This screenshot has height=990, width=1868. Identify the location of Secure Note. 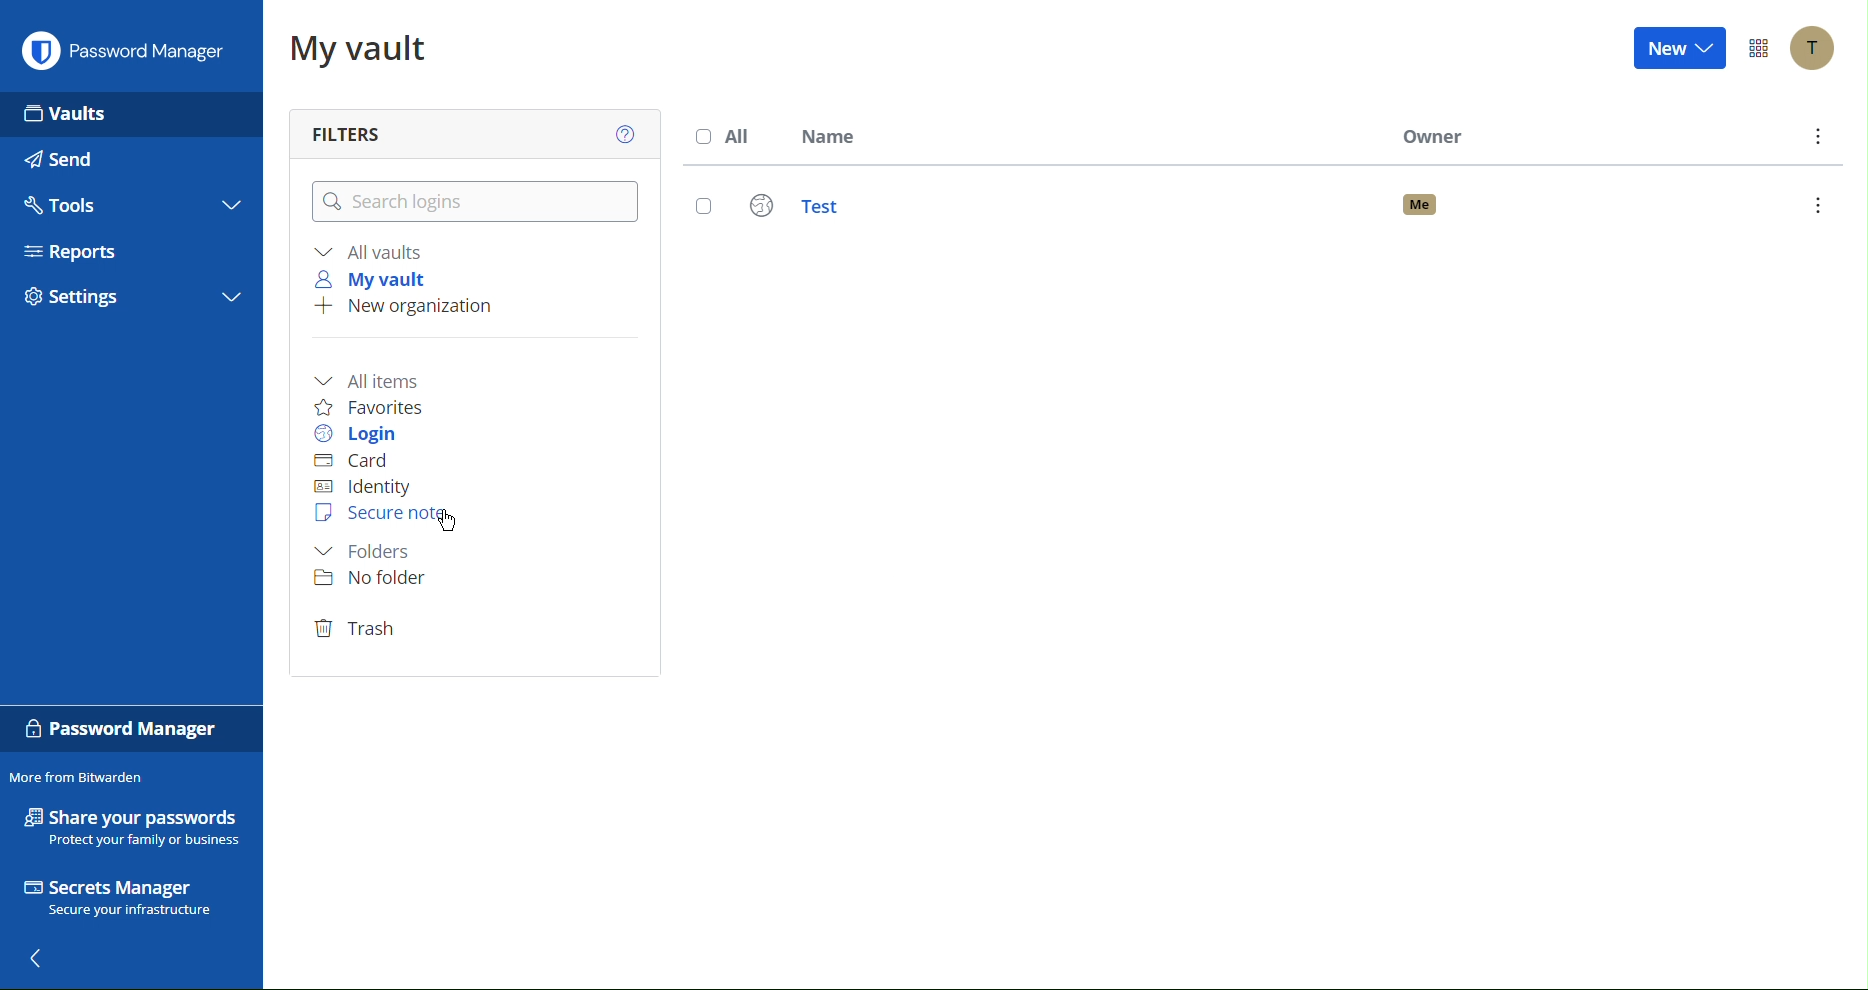
(378, 517).